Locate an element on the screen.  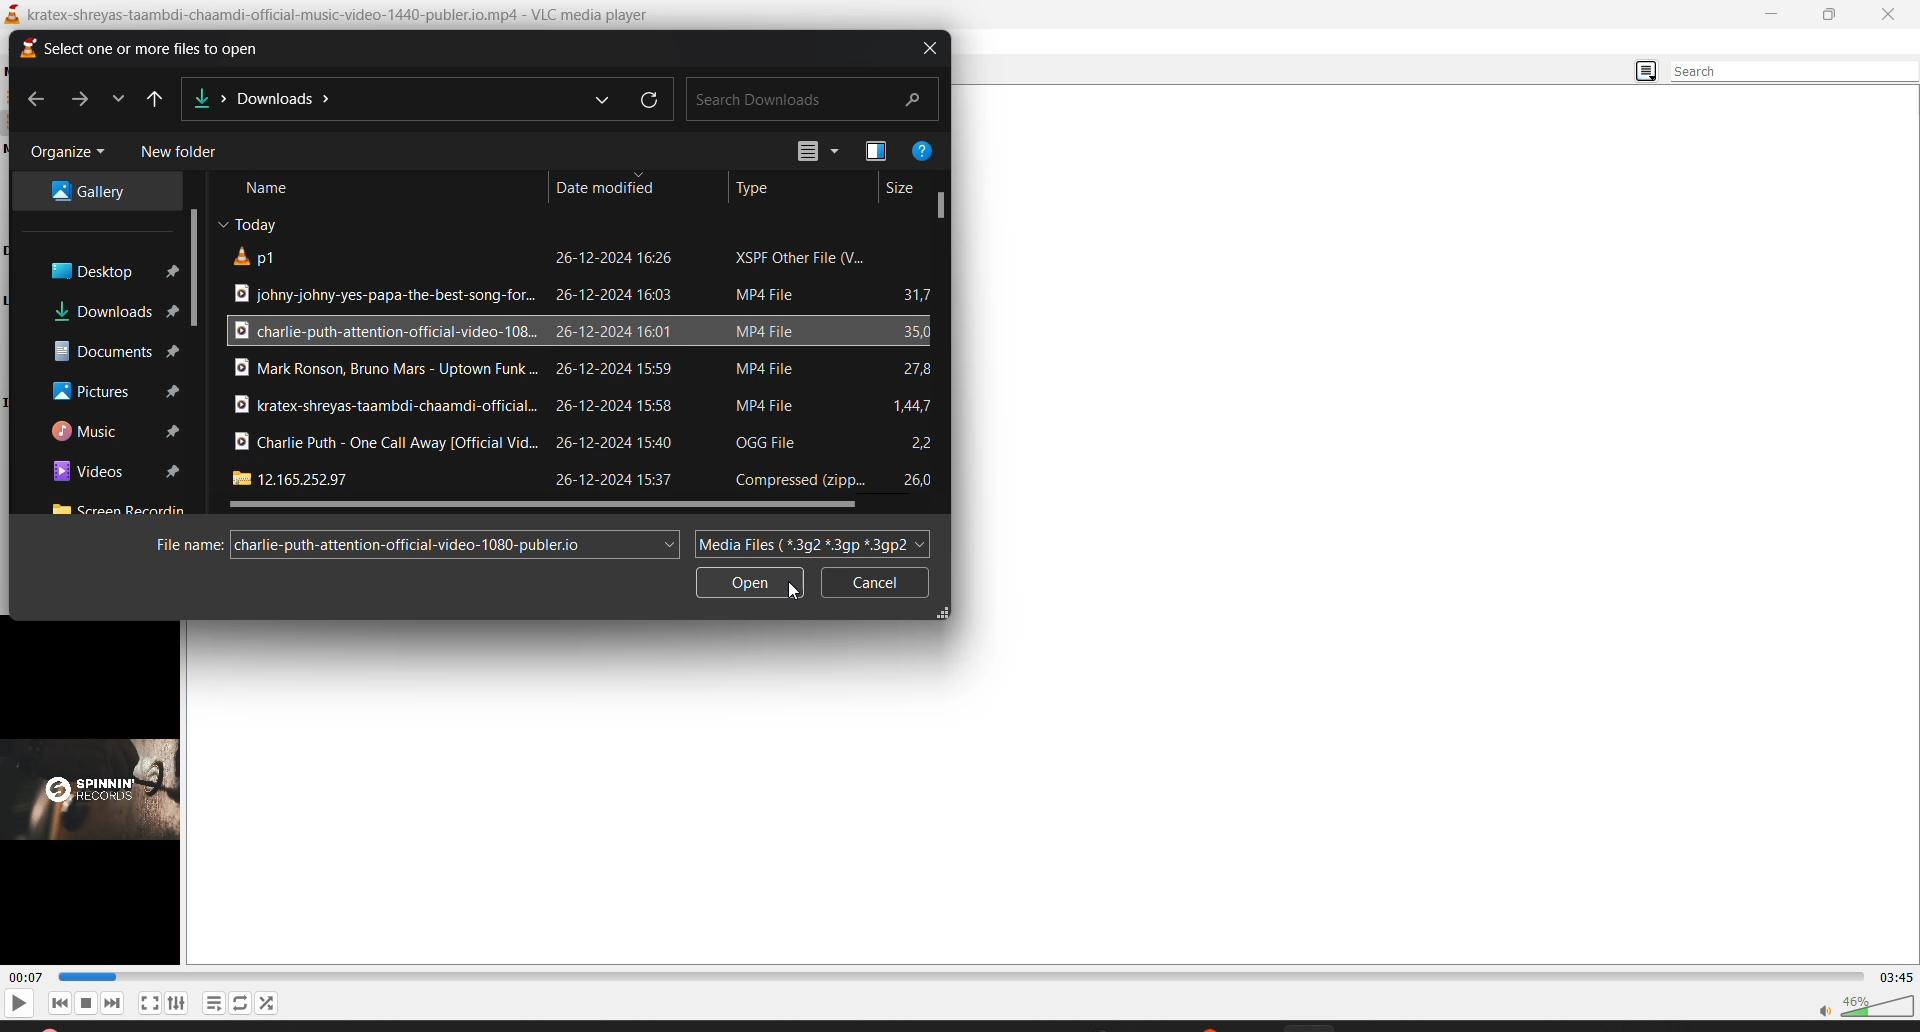
playlist is located at coordinates (211, 1006).